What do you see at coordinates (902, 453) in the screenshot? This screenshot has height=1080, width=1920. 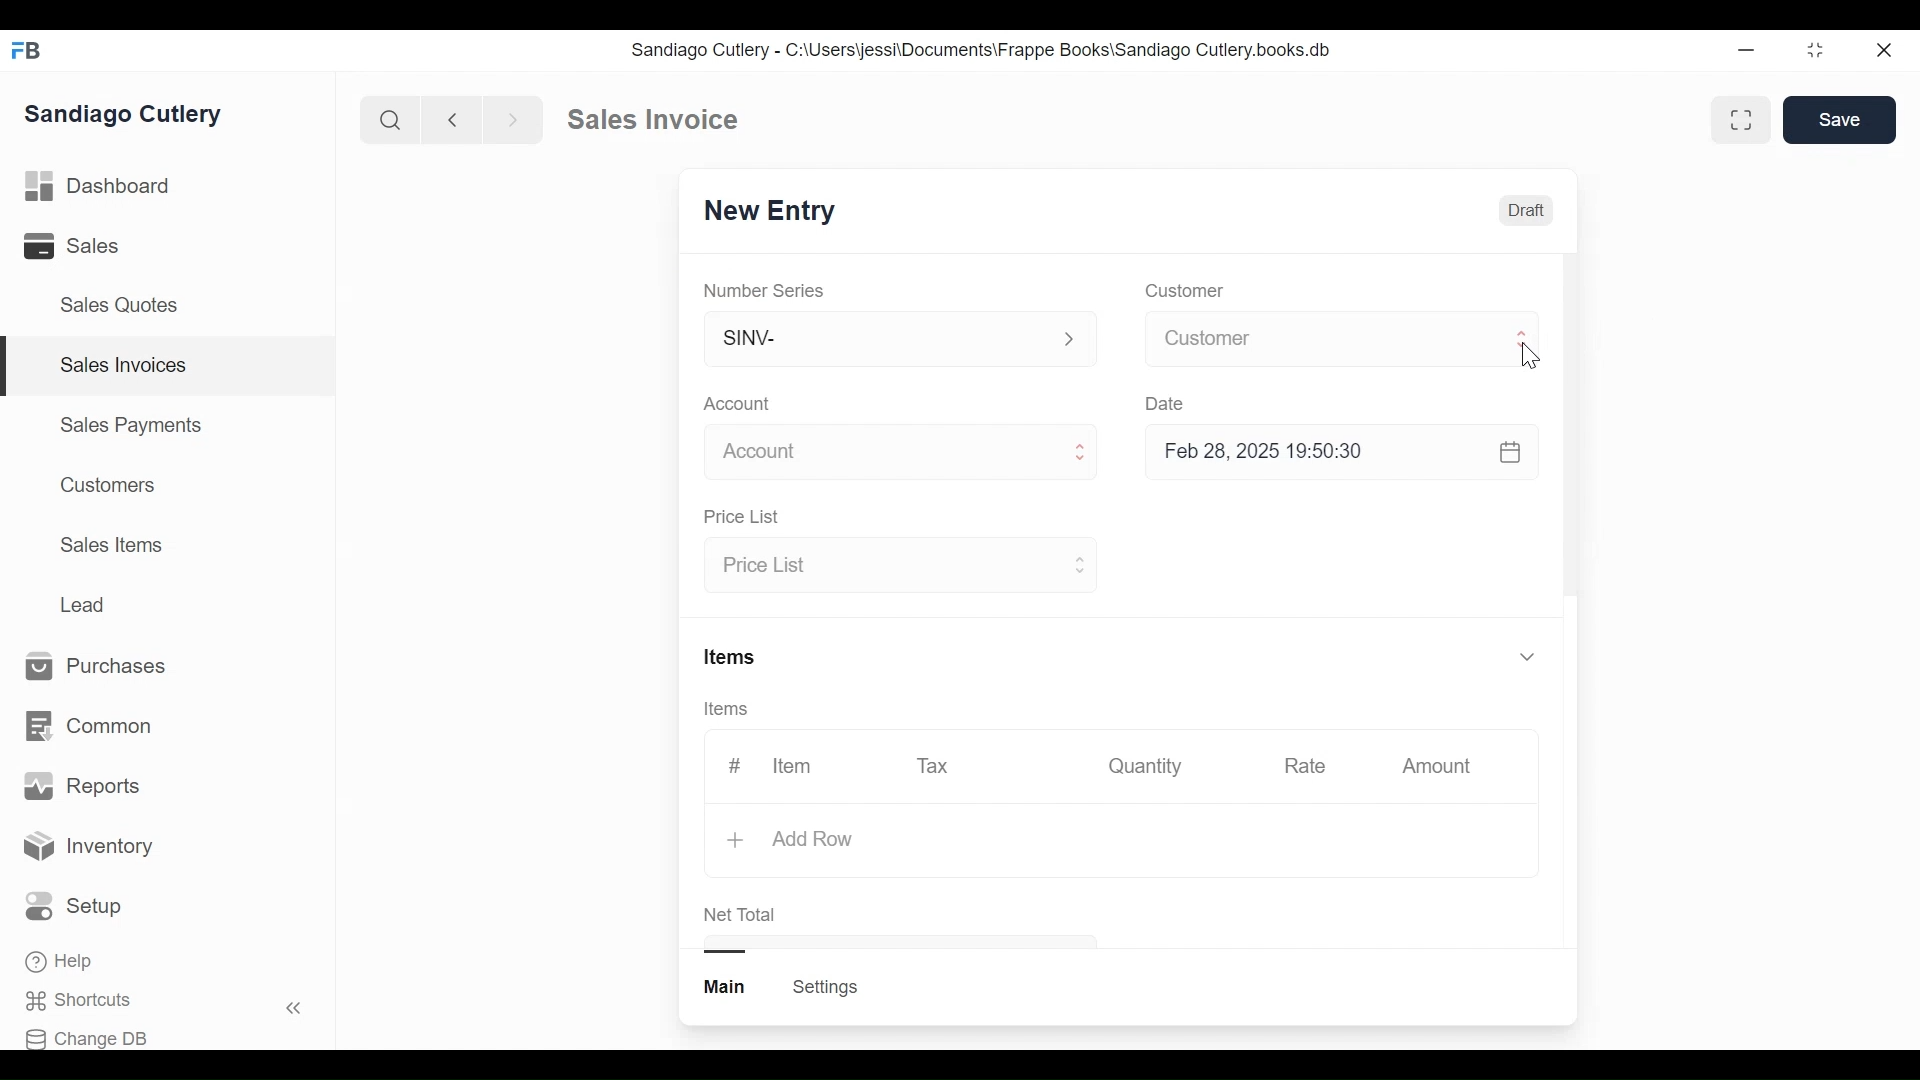 I see `Account p` at bounding box center [902, 453].